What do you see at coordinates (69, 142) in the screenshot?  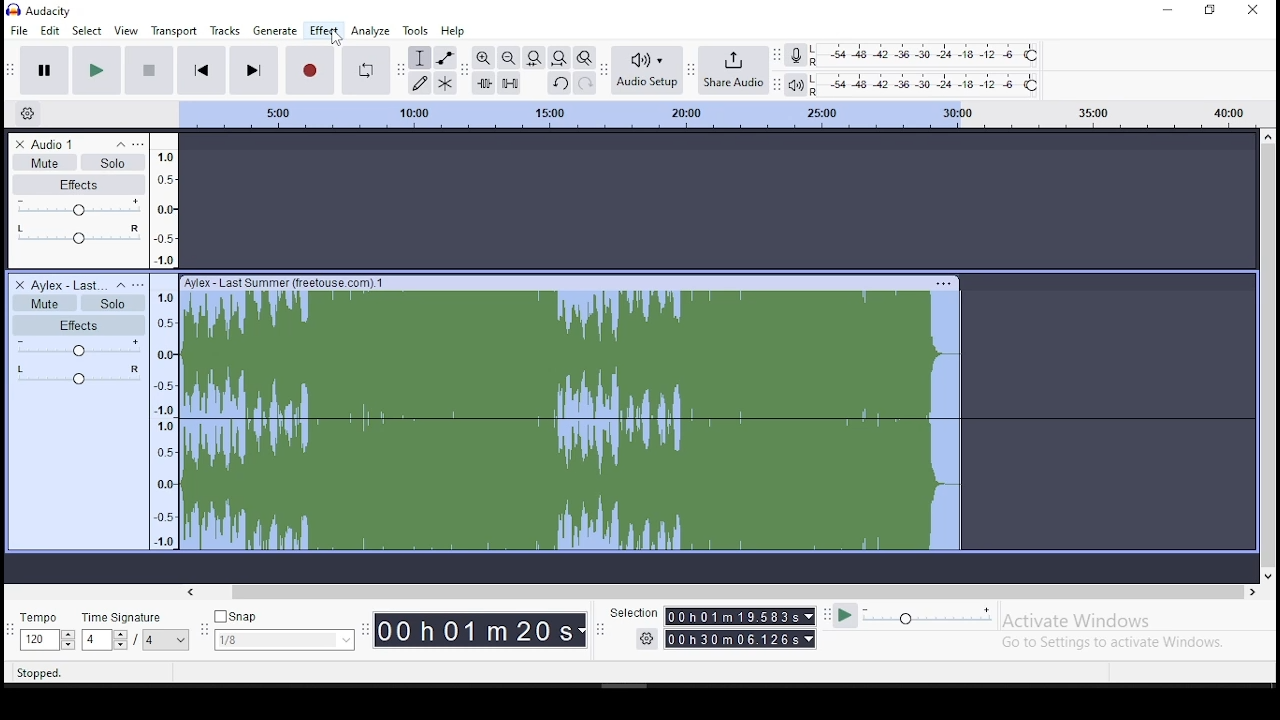 I see `audio track name` at bounding box center [69, 142].